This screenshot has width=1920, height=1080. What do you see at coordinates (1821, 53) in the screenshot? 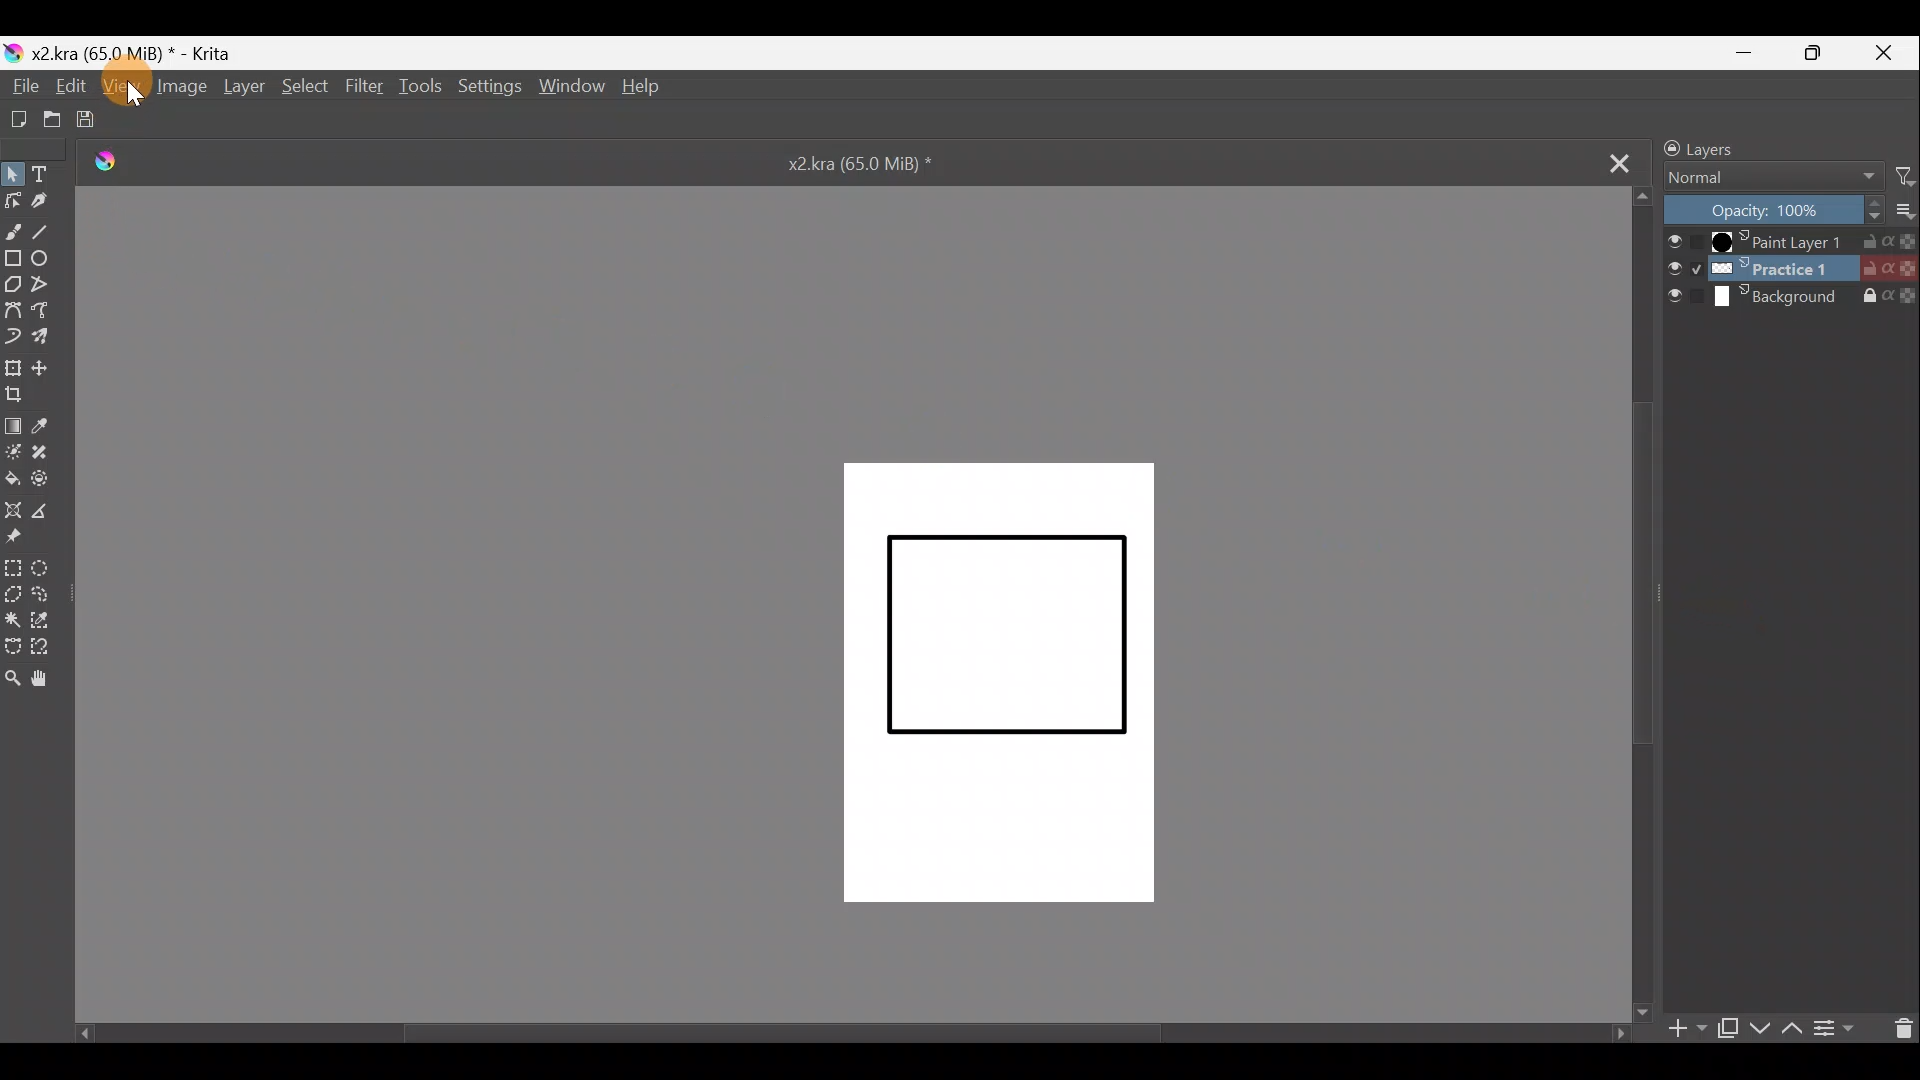
I see `Maximise` at bounding box center [1821, 53].